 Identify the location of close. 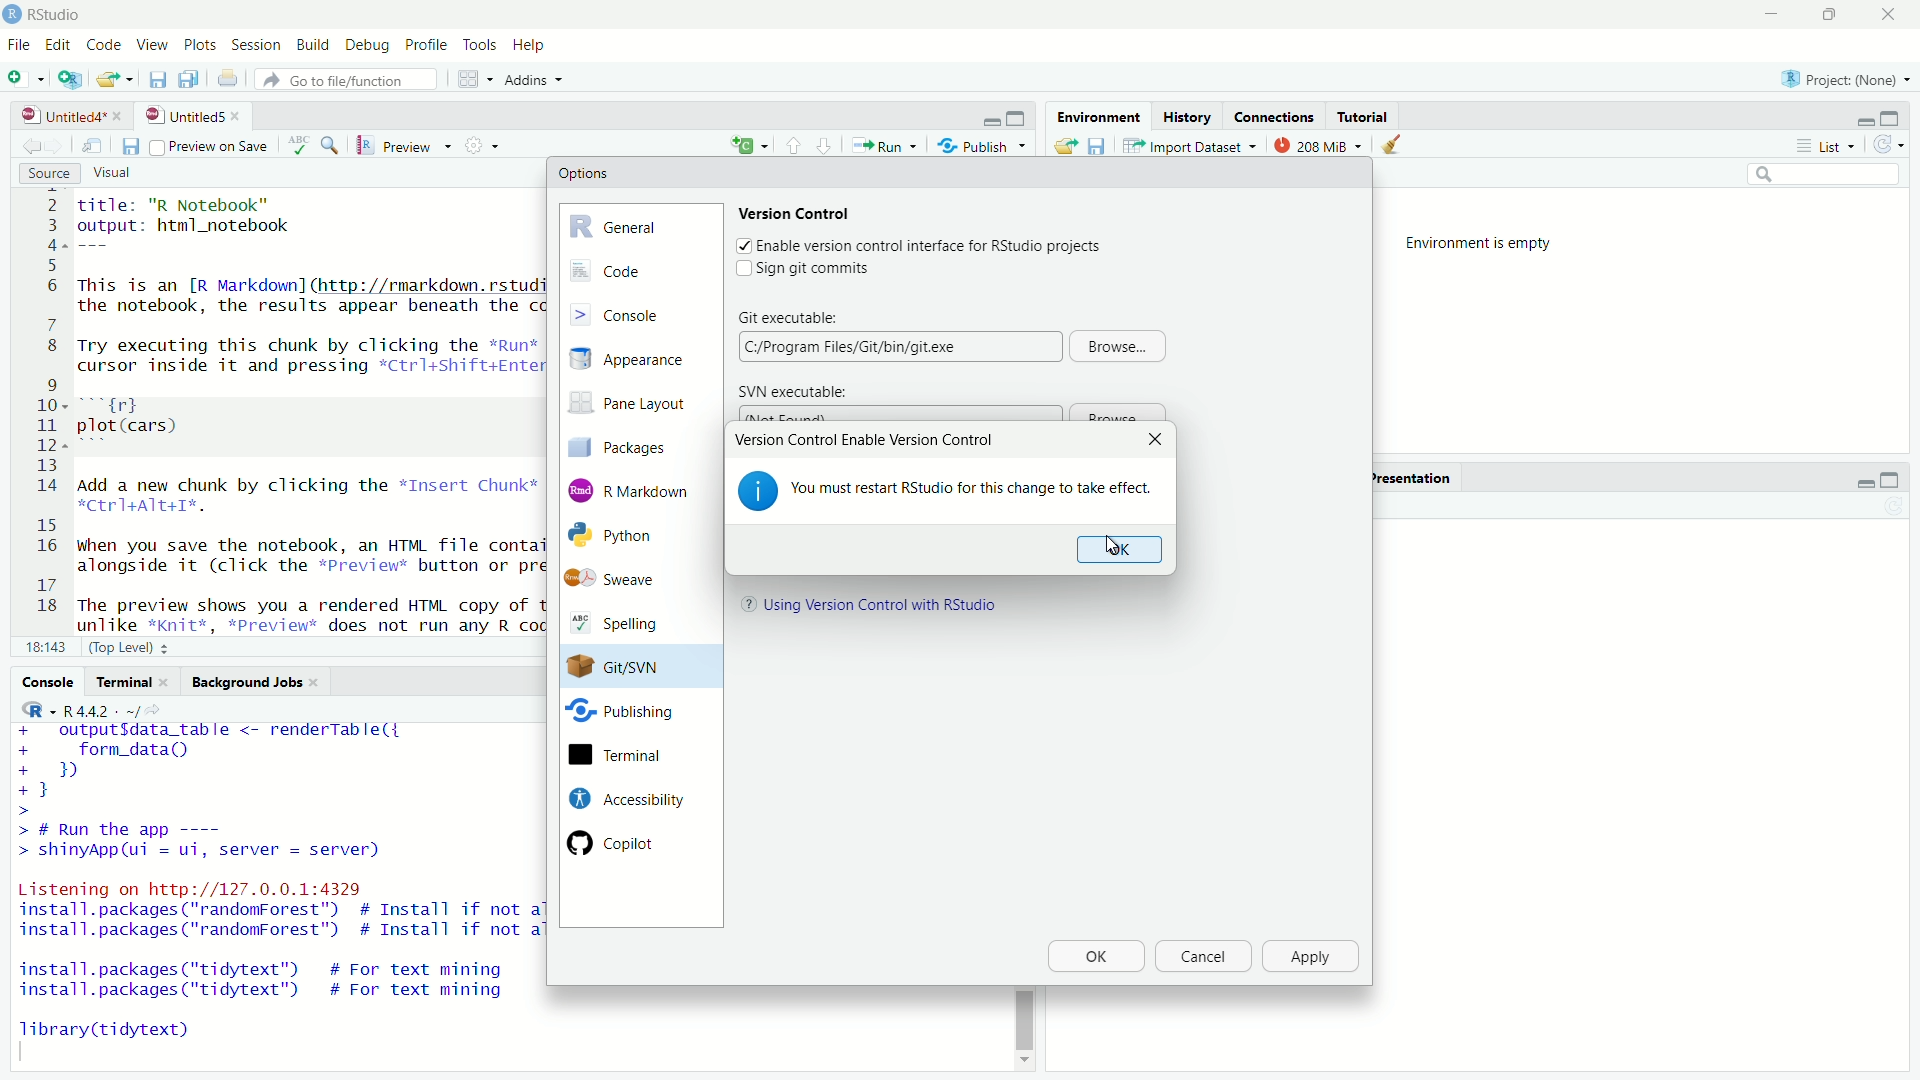
(240, 116).